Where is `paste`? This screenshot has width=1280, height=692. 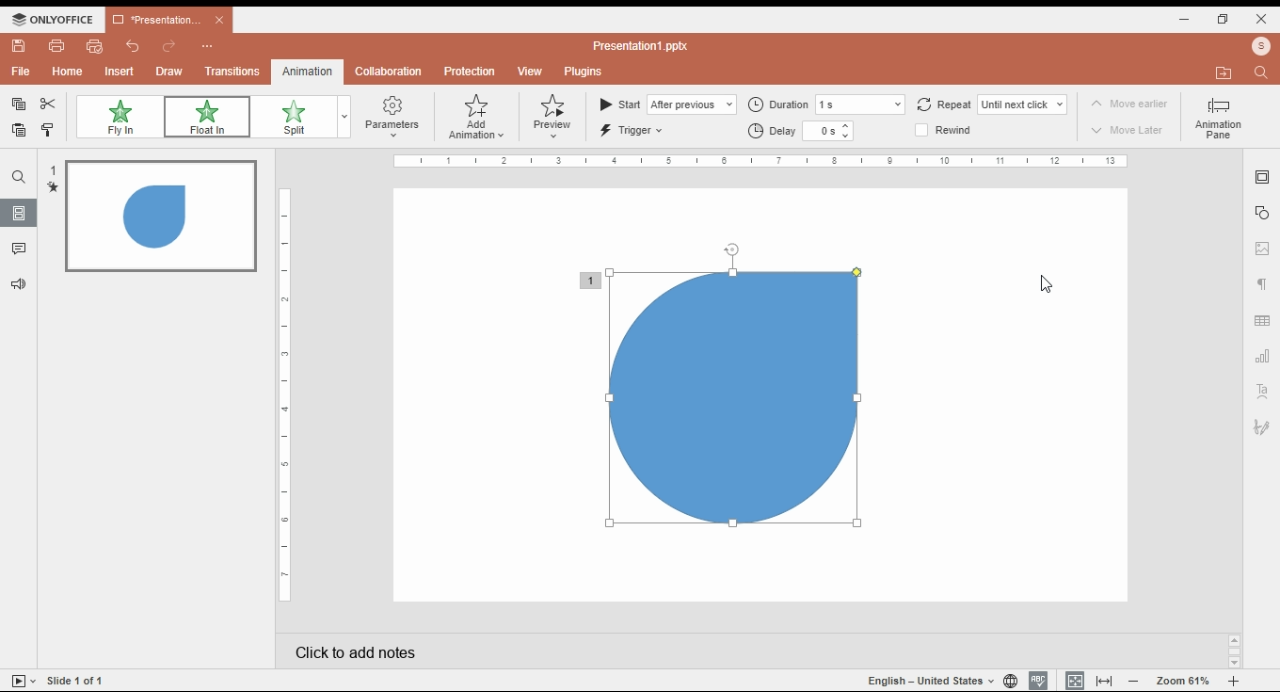
paste is located at coordinates (20, 129).